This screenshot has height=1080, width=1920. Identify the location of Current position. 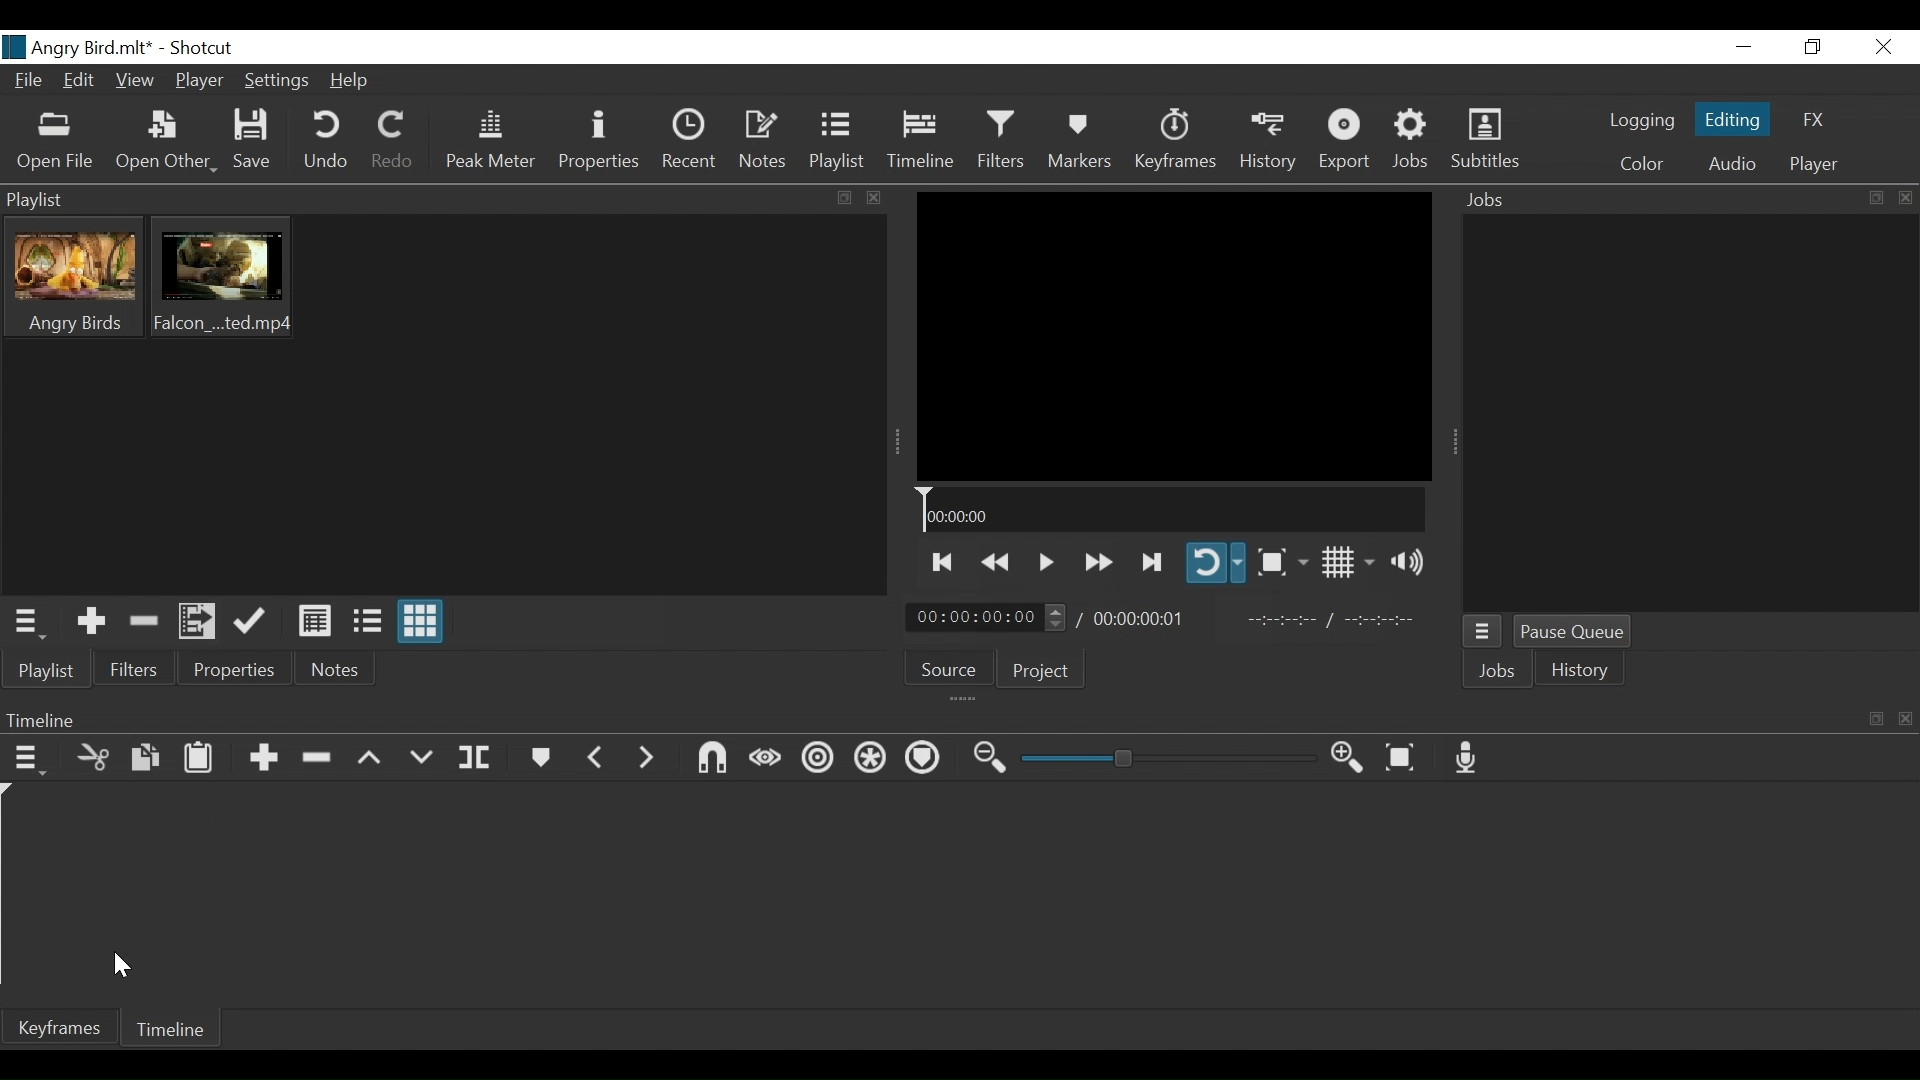
(987, 617).